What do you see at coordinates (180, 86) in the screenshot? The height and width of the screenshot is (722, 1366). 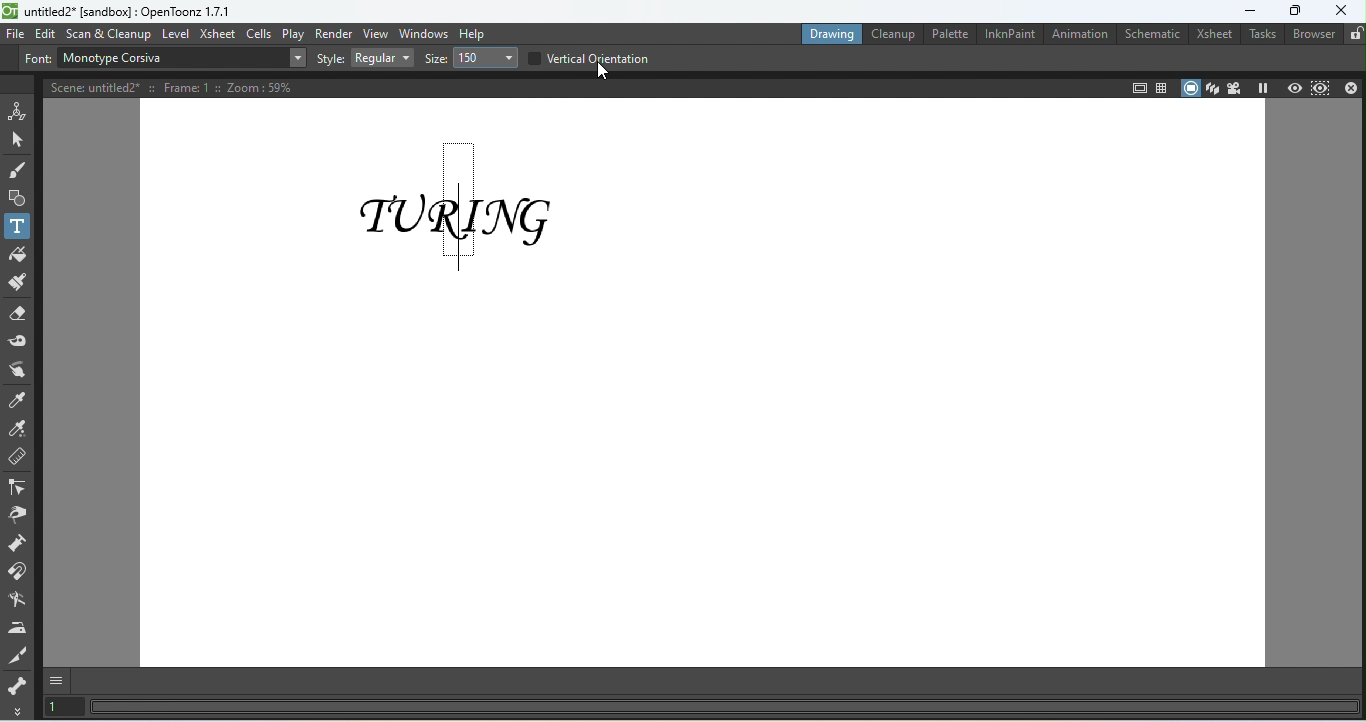 I see `Scene details` at bounding box center [180, 86].